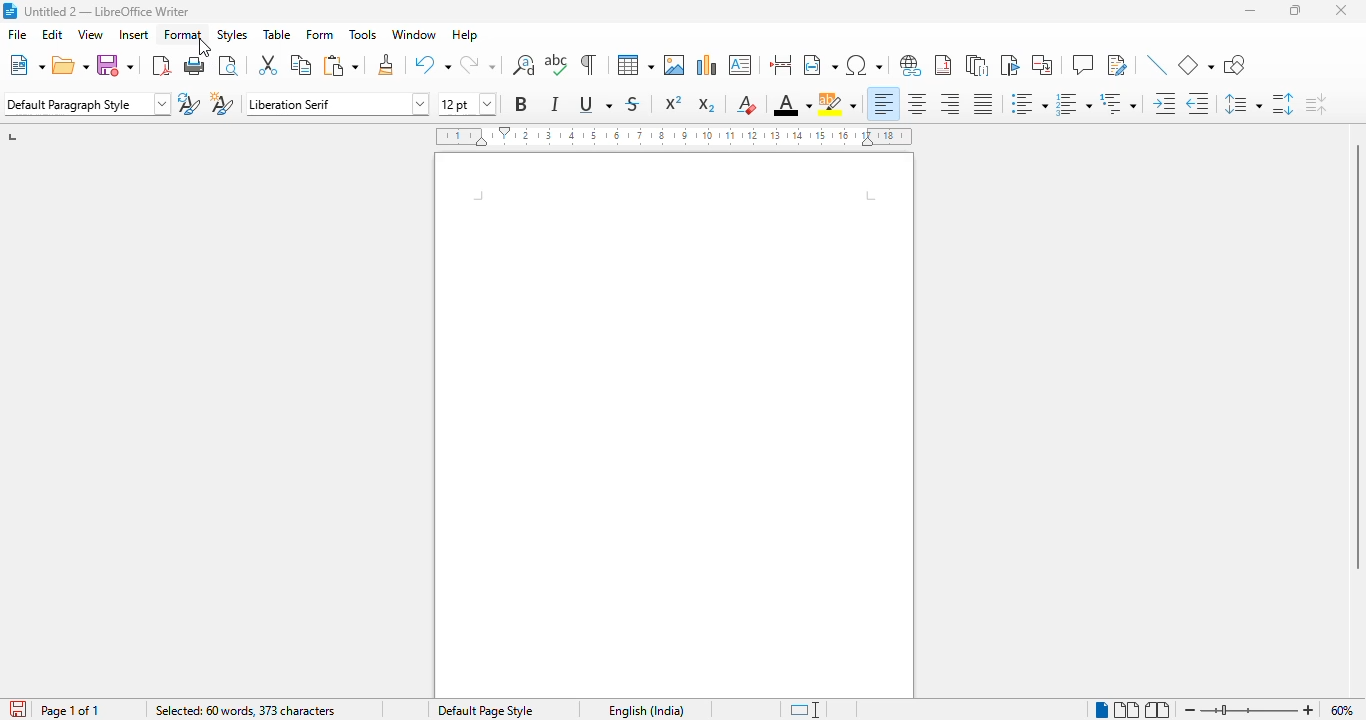 This screenshot has height=720, width=1366. Describe the element at coordinates (277, 34) in the screenshot. I see `table` at that location.